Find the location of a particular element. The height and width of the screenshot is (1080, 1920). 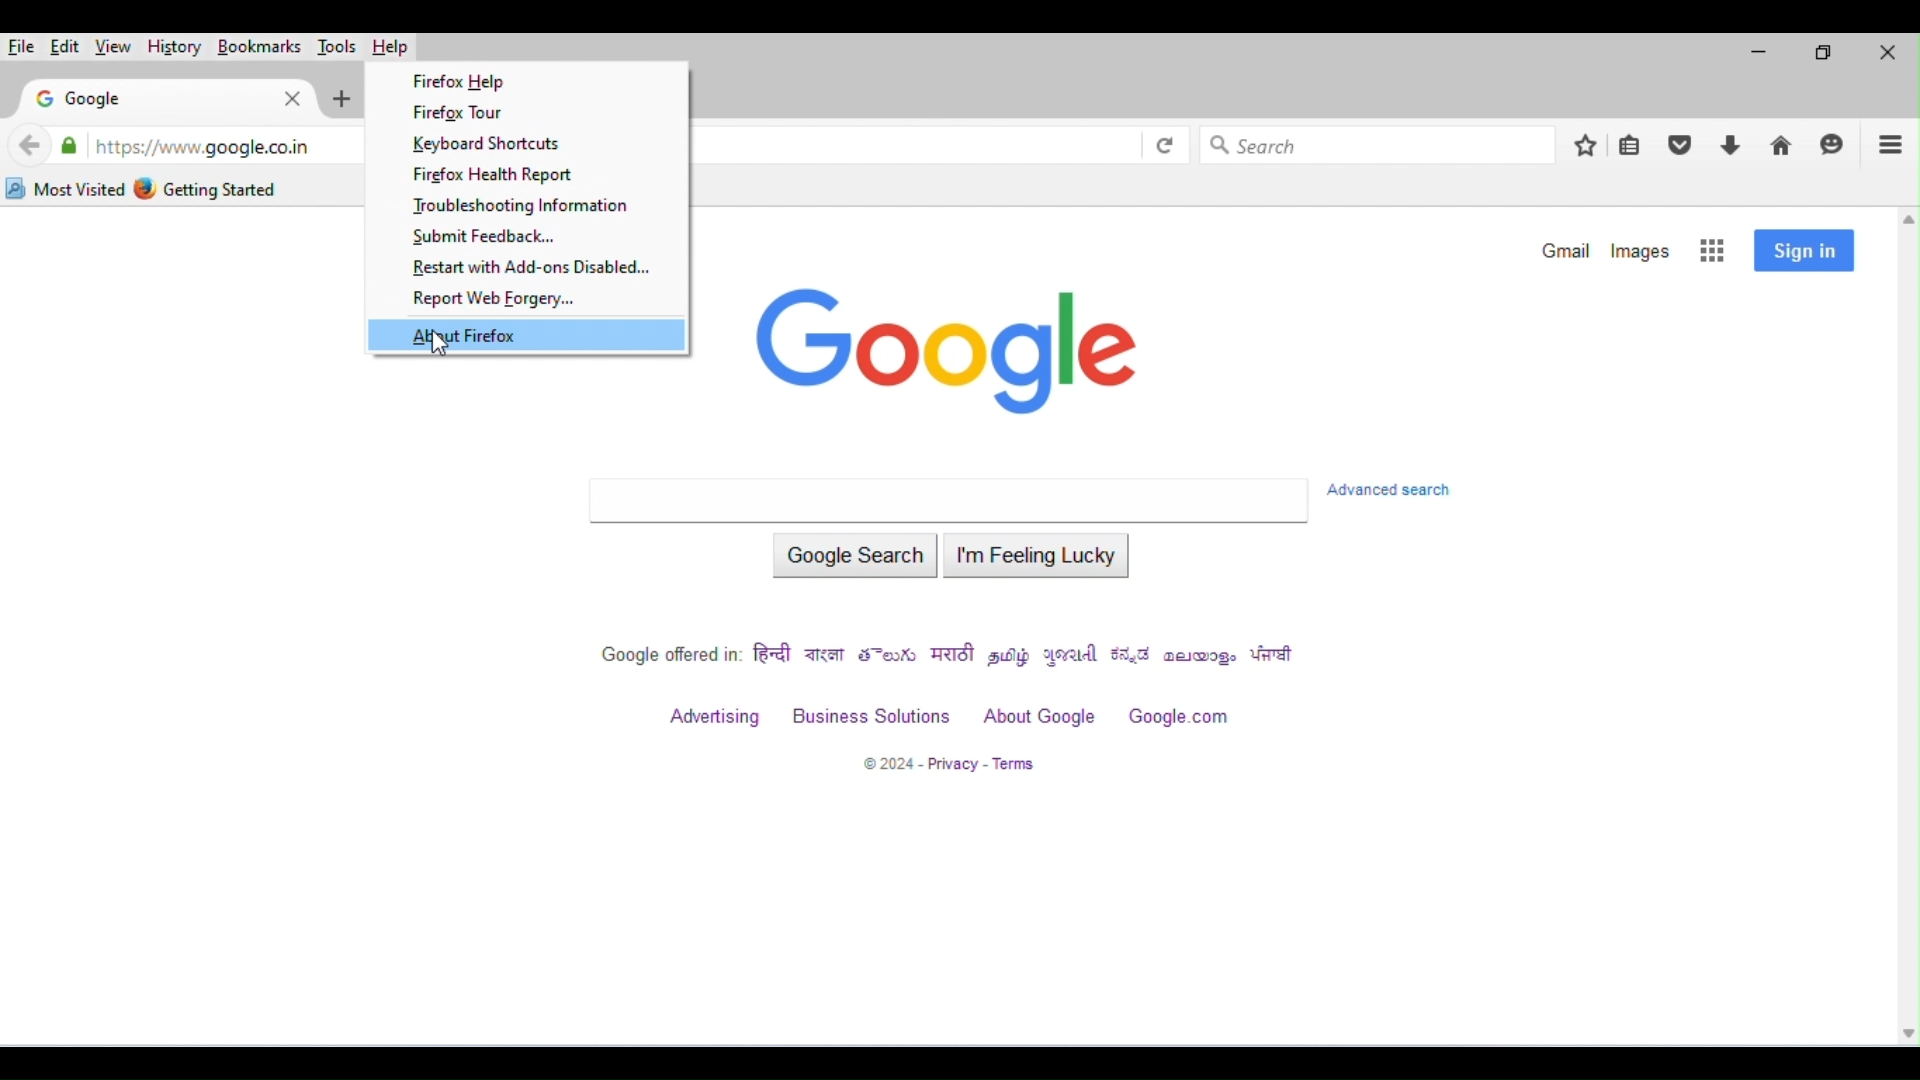

save to pocket is located at coordinates (1682, 145).